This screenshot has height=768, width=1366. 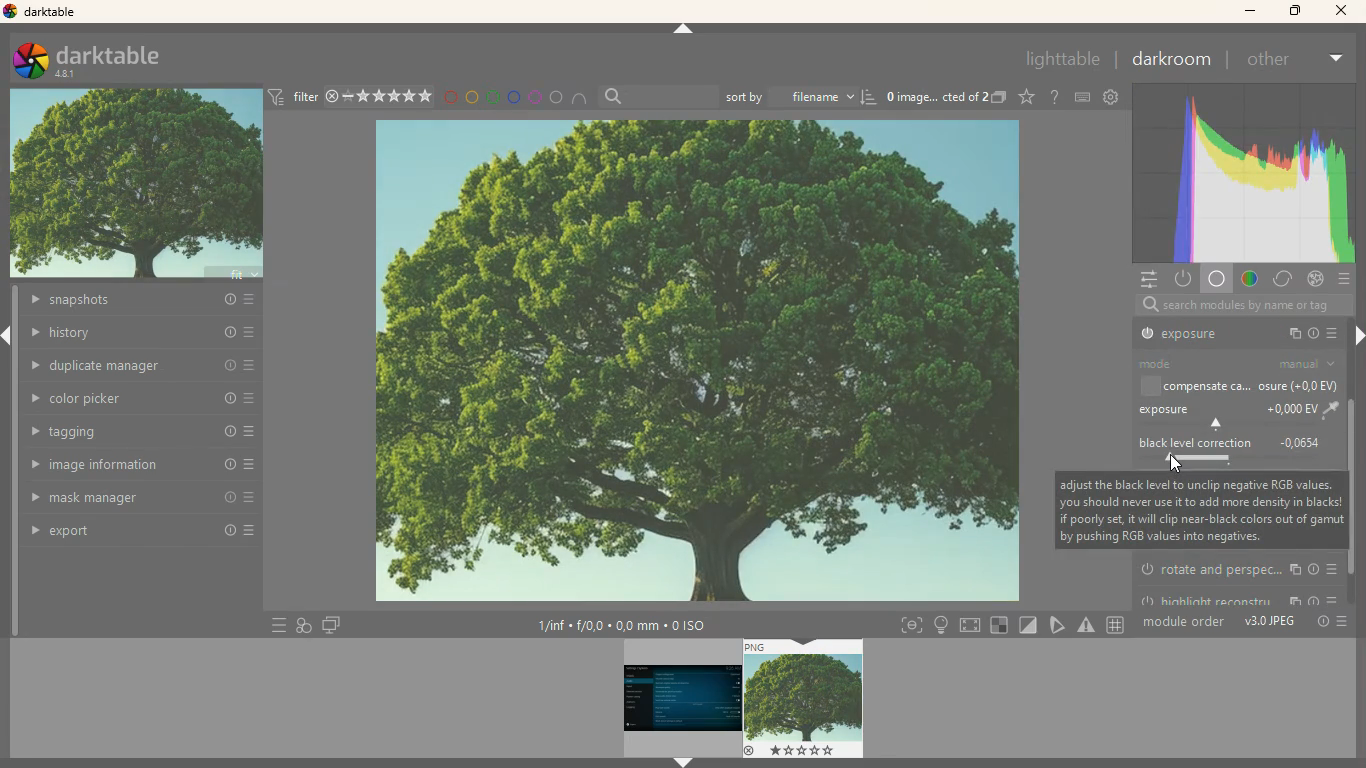 I want to click on search, so click(x=1239, y=304).